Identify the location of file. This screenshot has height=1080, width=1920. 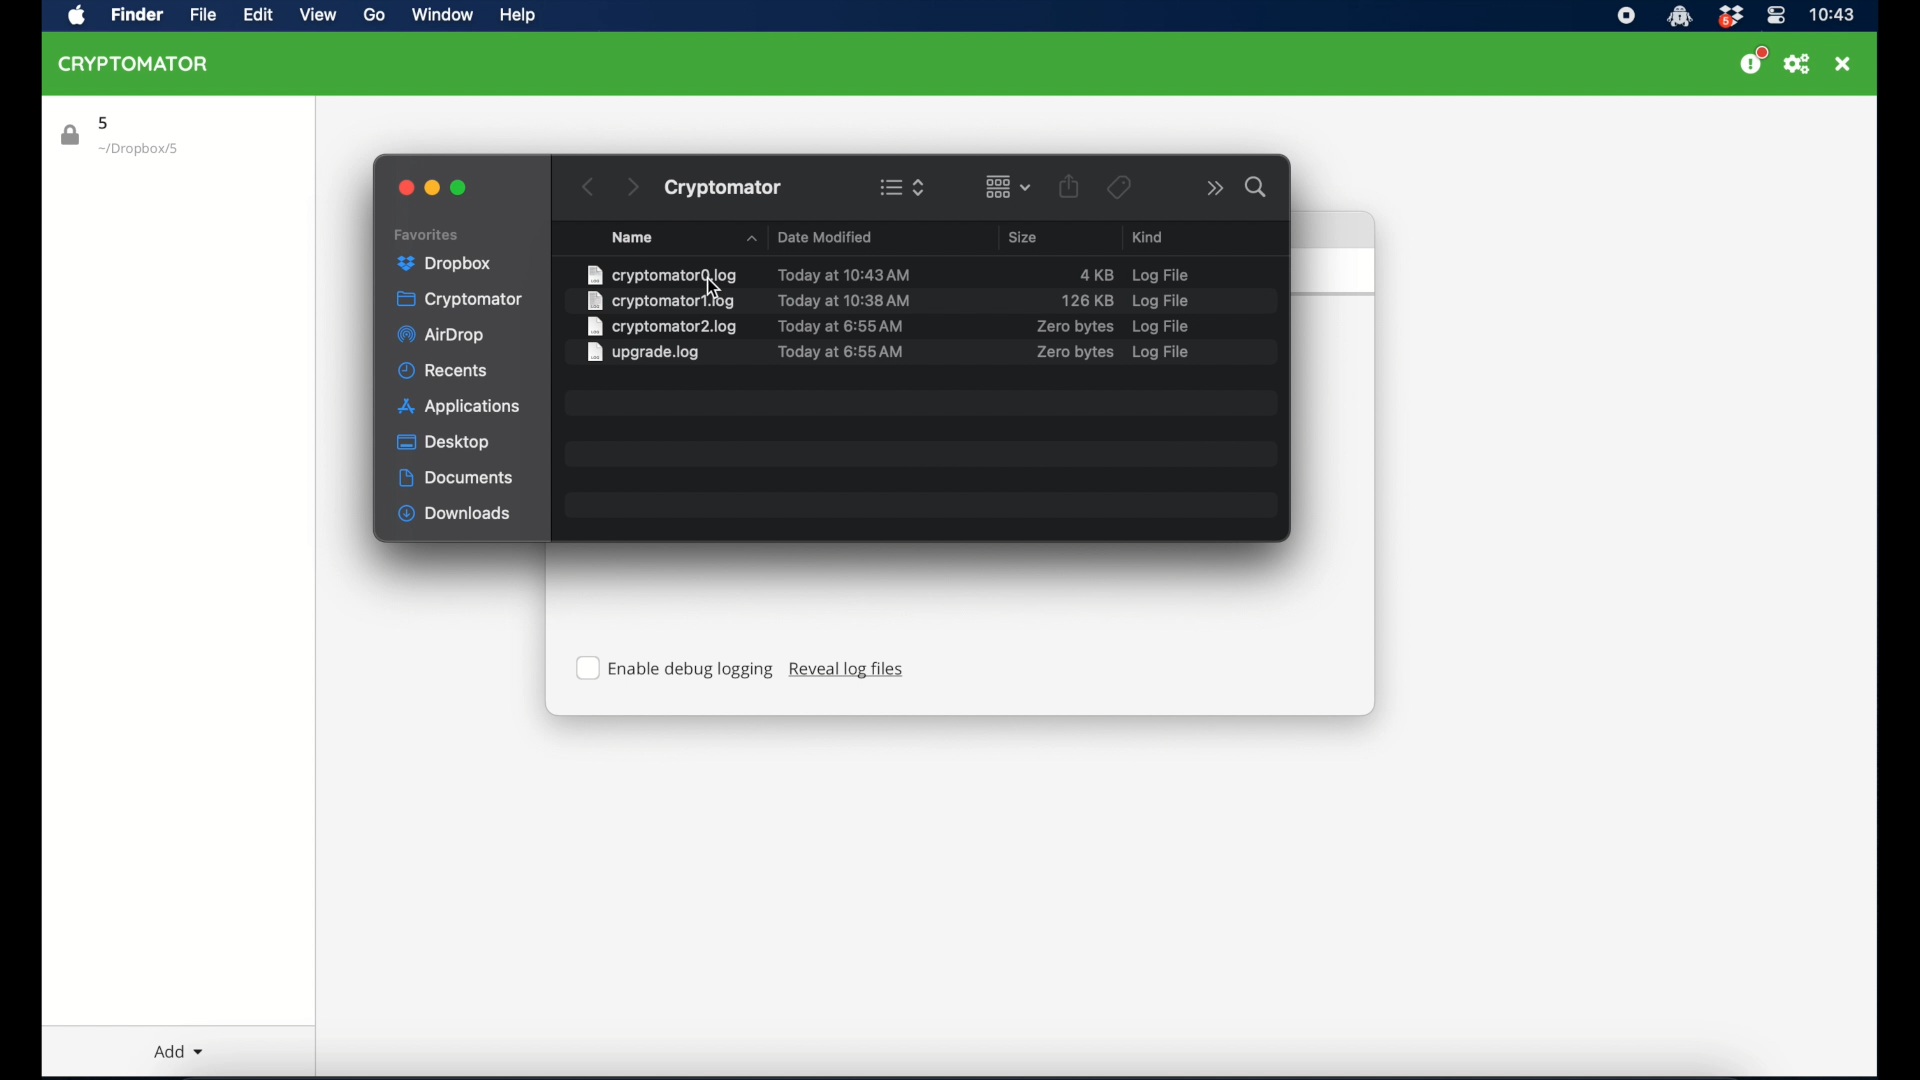
(659, 327).